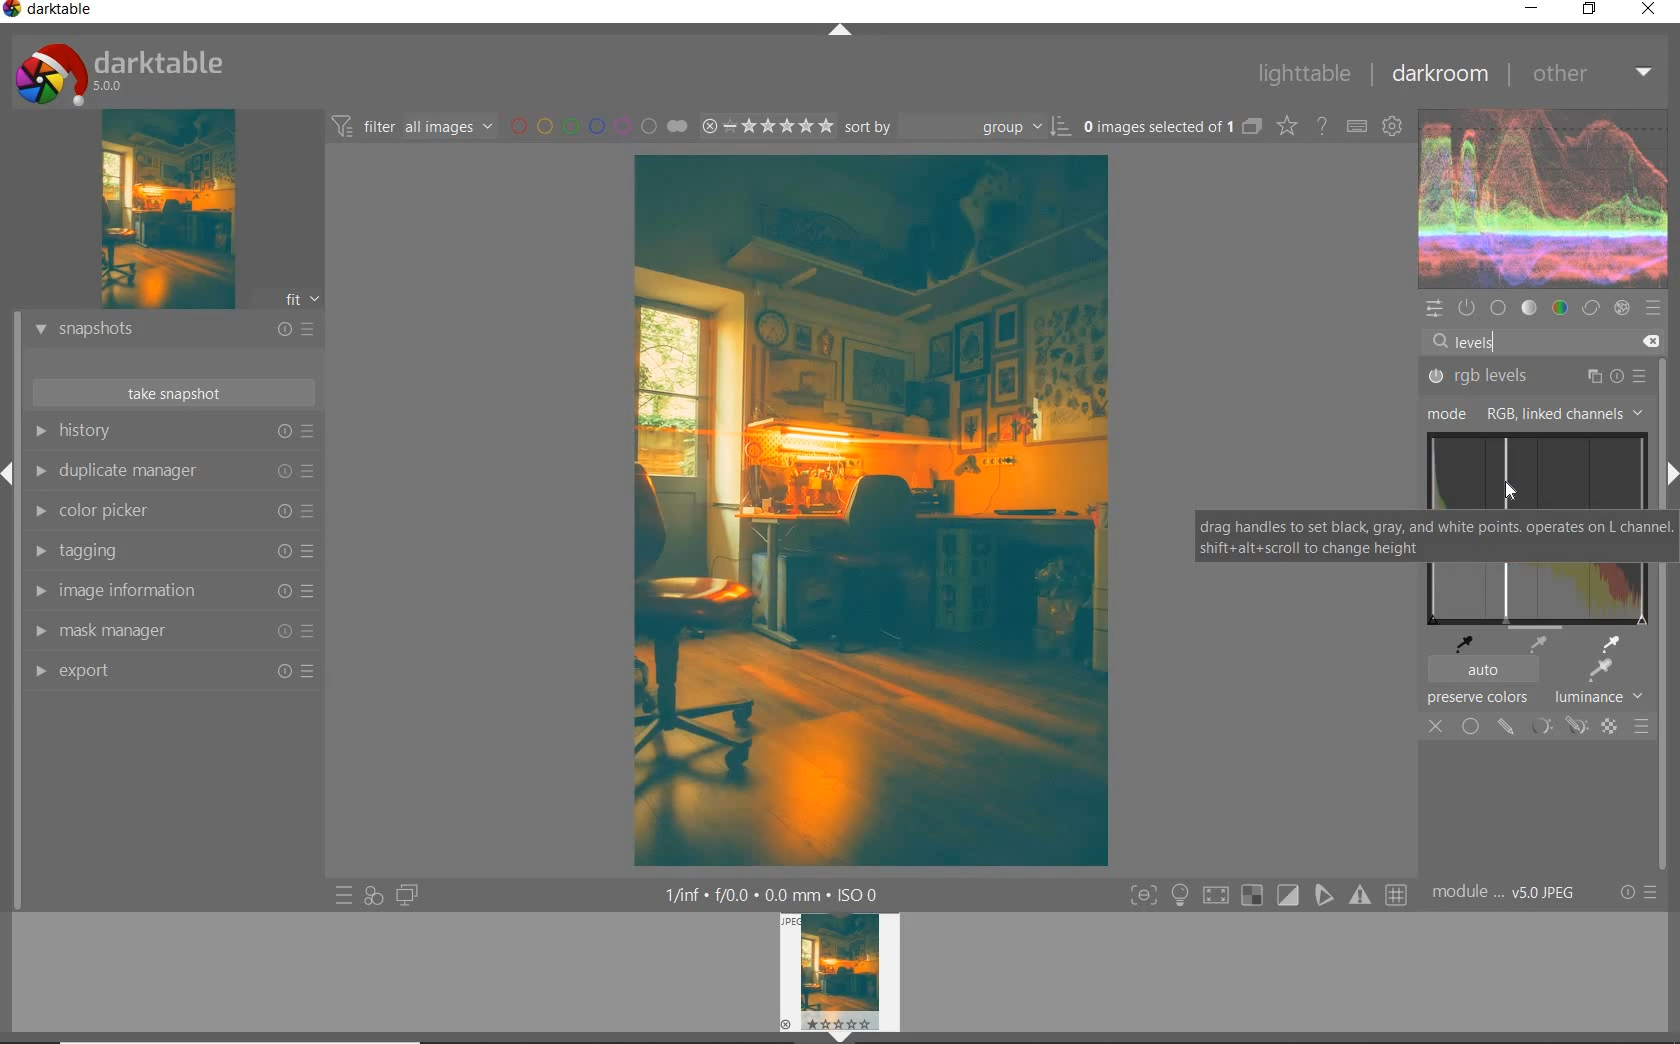 This screenshot has width=1680, height=1044. What do you see at coordinates (1638, 892) in the screenshot?
I see `reset or presets & preferences` at bounding box center [1638, 892].